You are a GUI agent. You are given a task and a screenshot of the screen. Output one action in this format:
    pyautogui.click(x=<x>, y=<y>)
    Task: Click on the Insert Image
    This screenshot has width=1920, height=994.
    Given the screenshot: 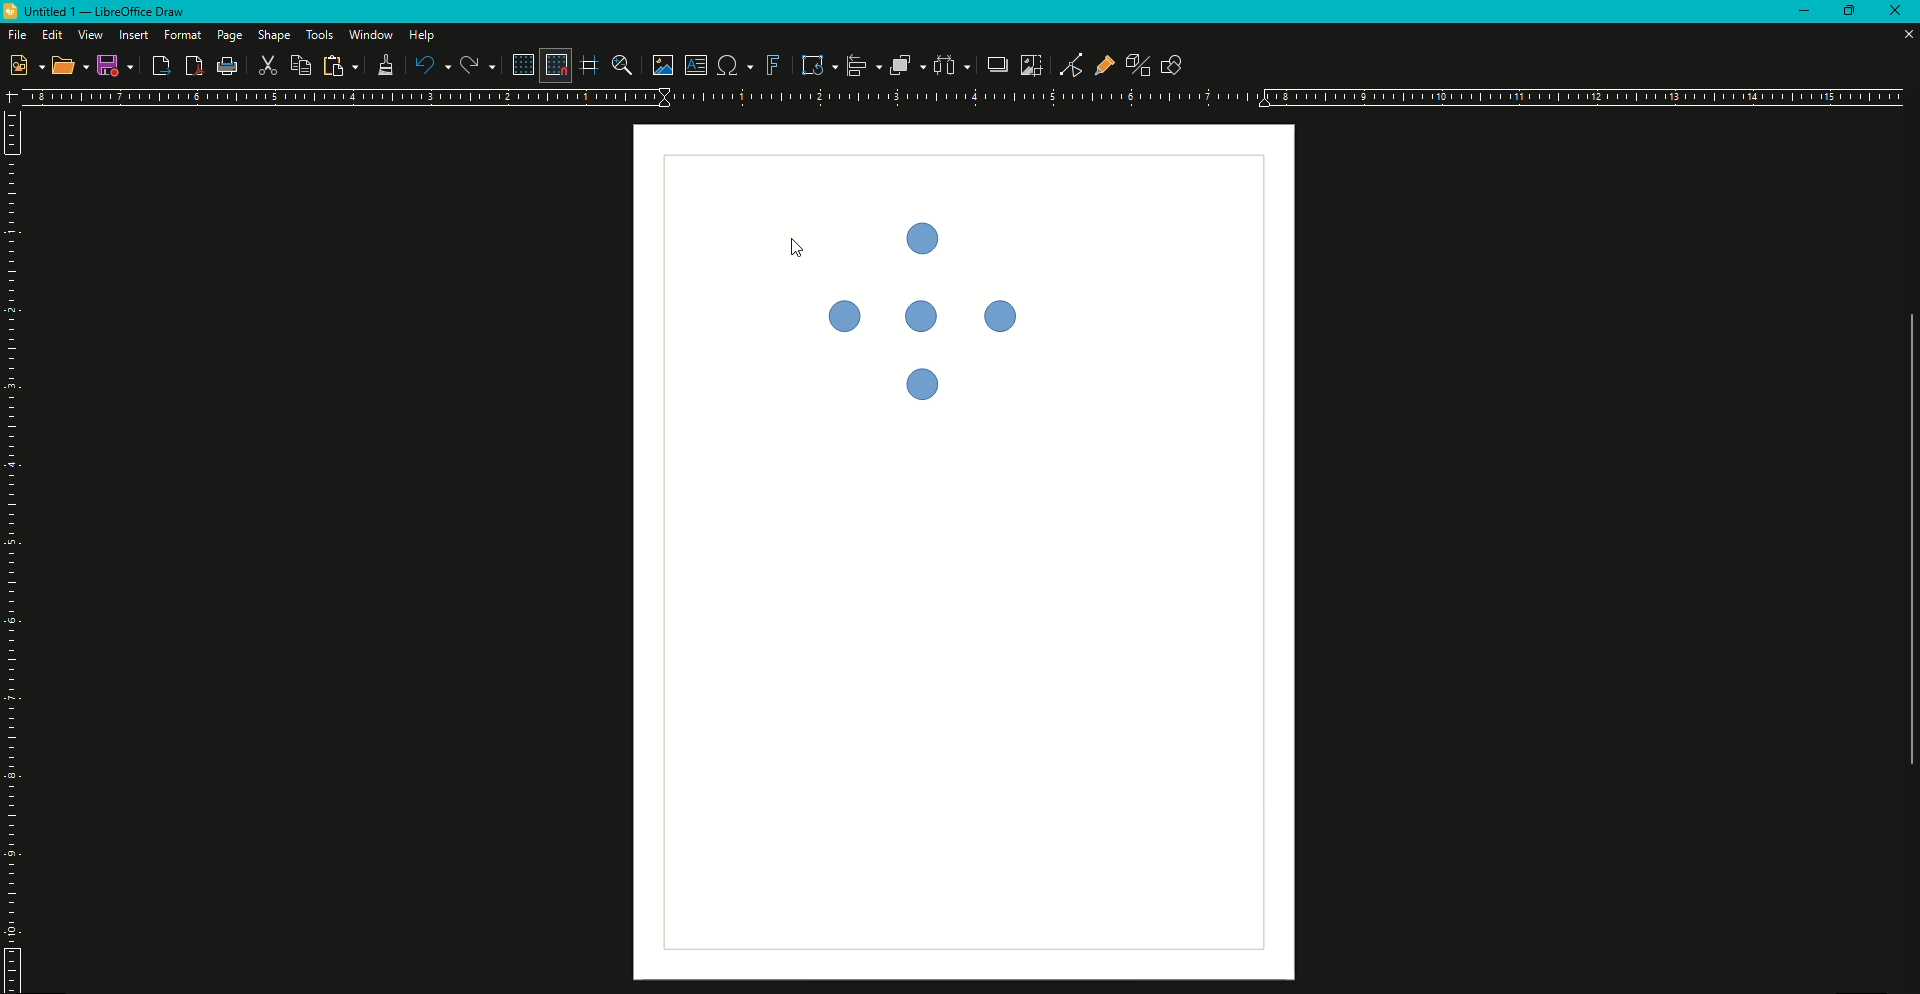 What is the action you would take?
    pyautogui.click(x=661, y=66)
    